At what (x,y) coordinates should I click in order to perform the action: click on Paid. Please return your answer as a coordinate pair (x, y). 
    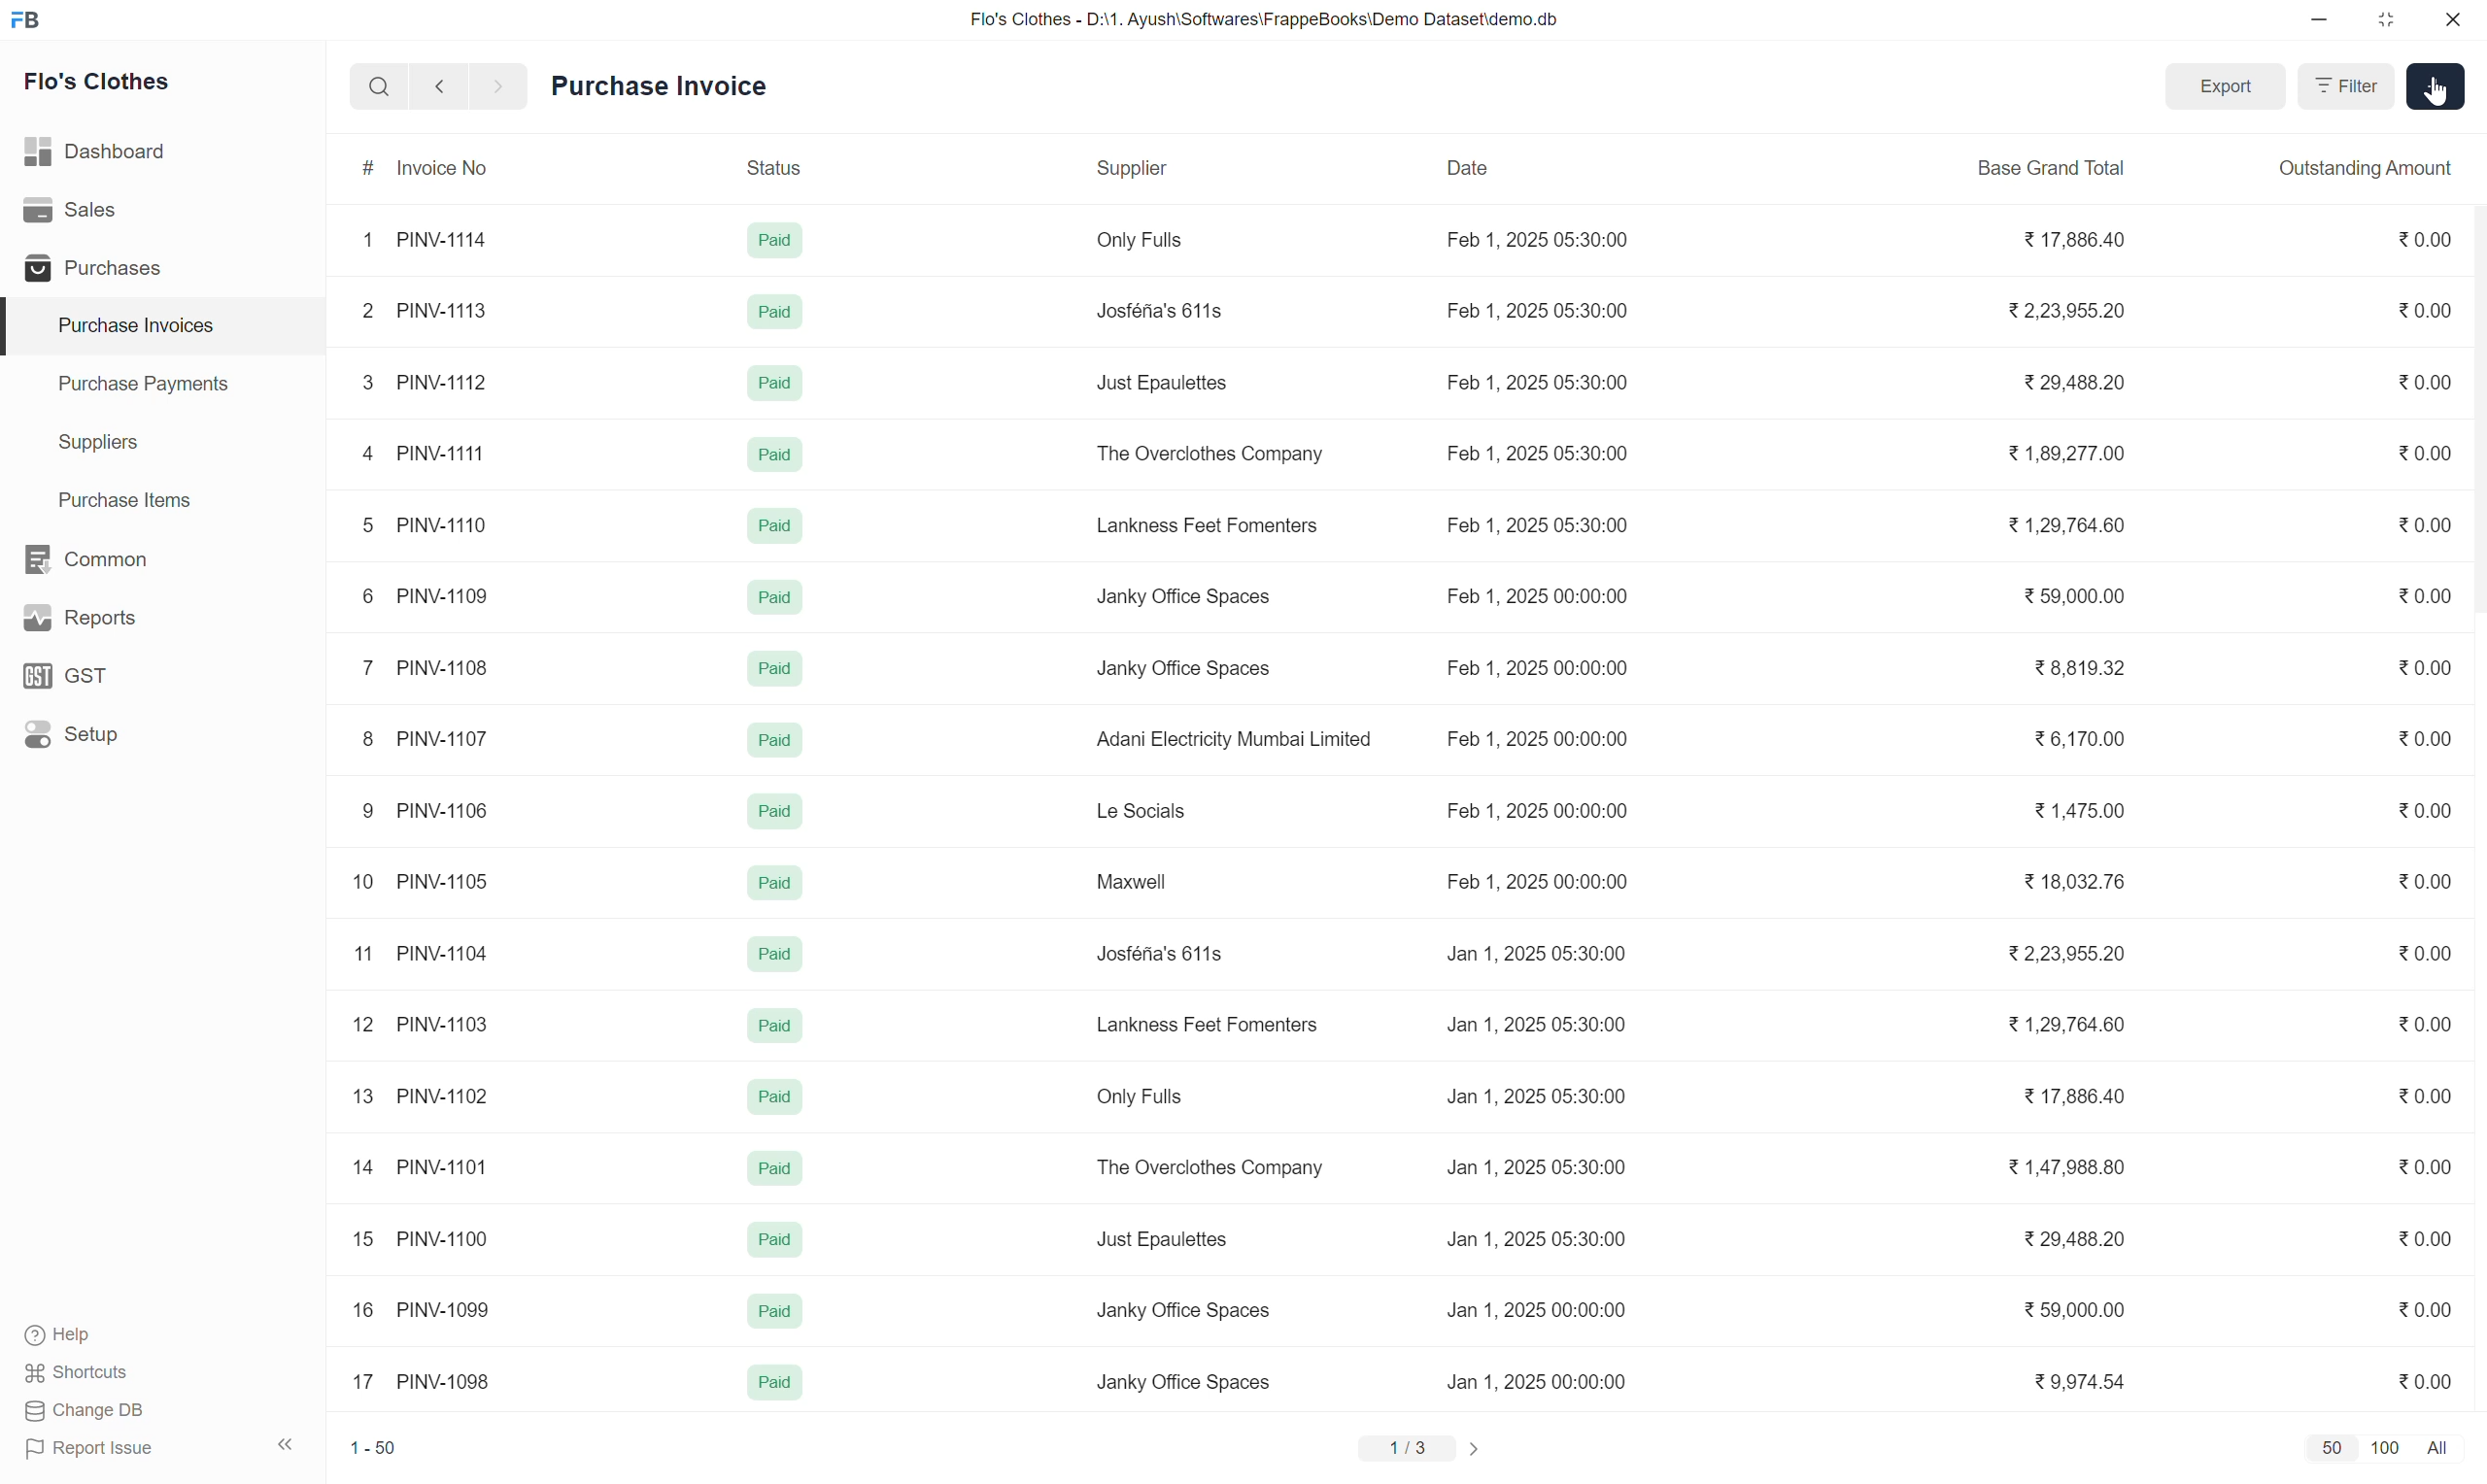
    Looking at the image, I should click on (774, 811).